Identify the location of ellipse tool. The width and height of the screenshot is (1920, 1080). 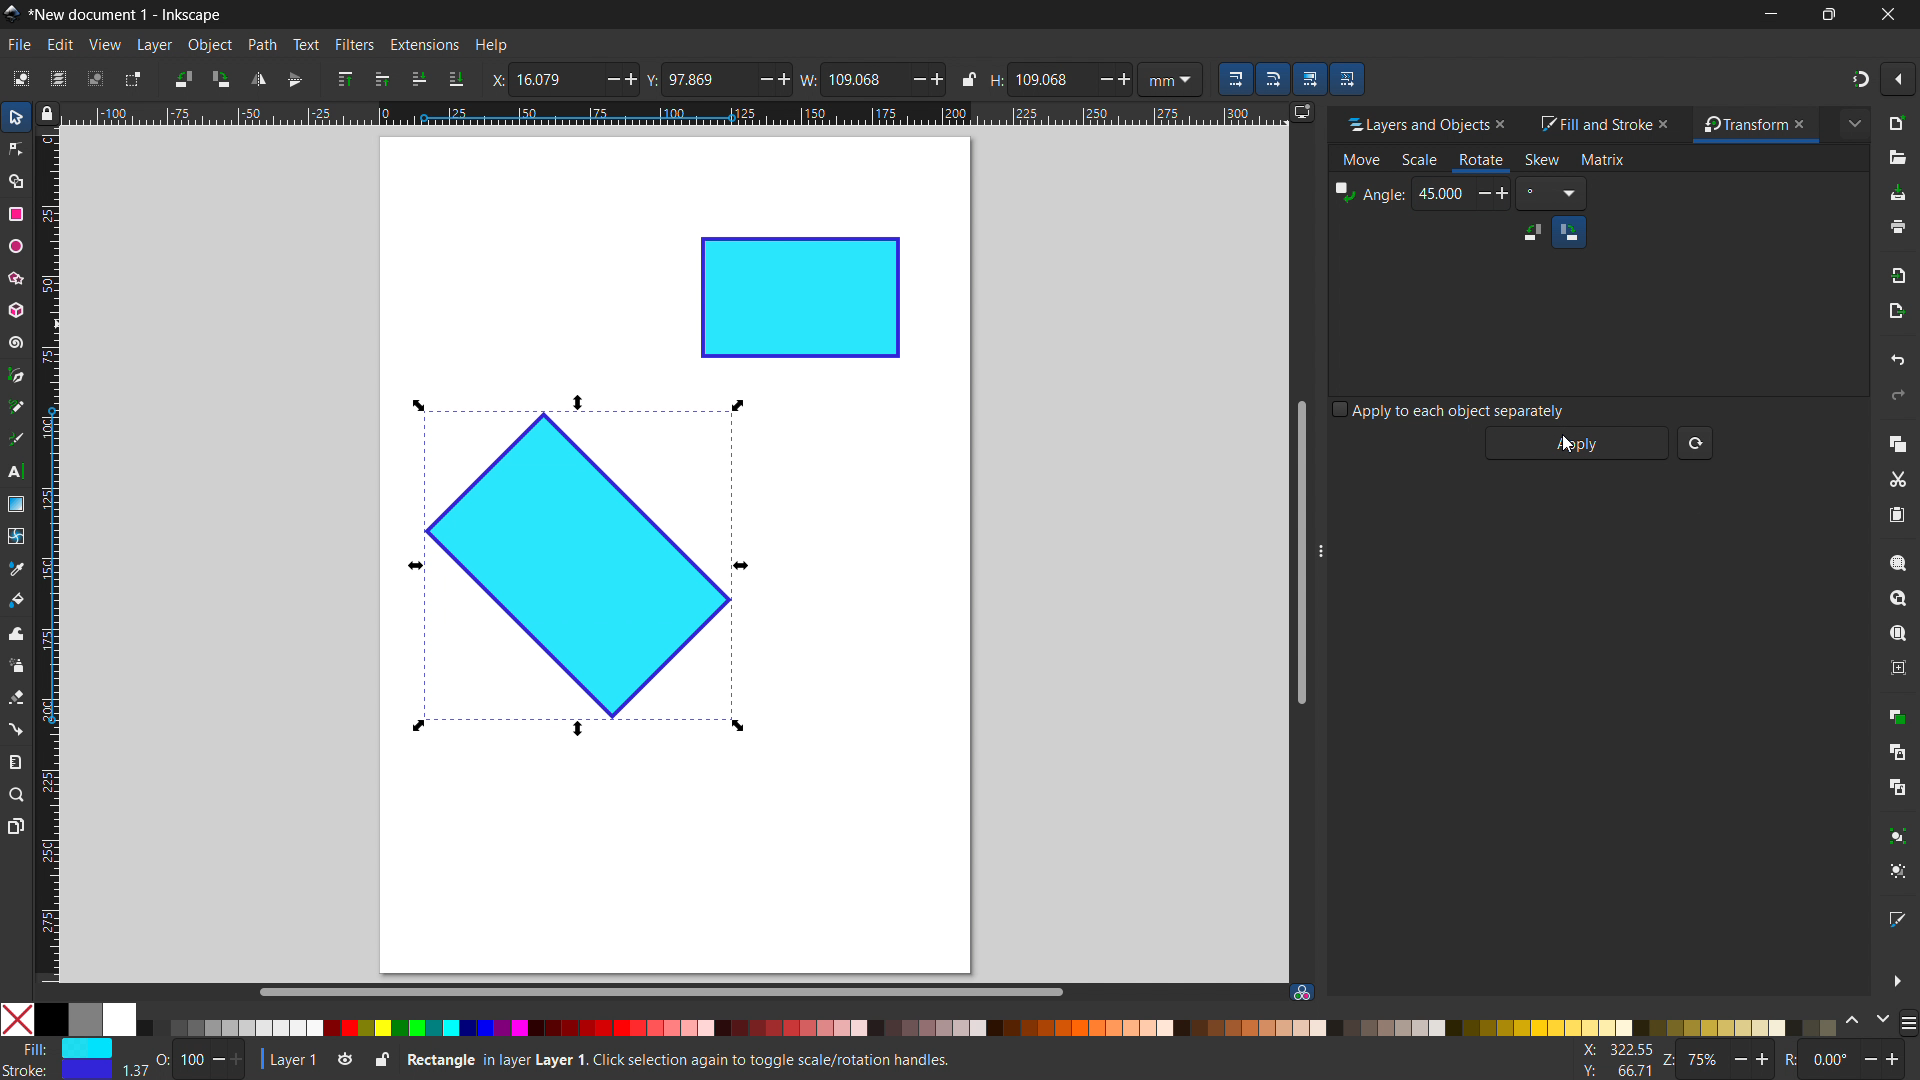
(15, 245).